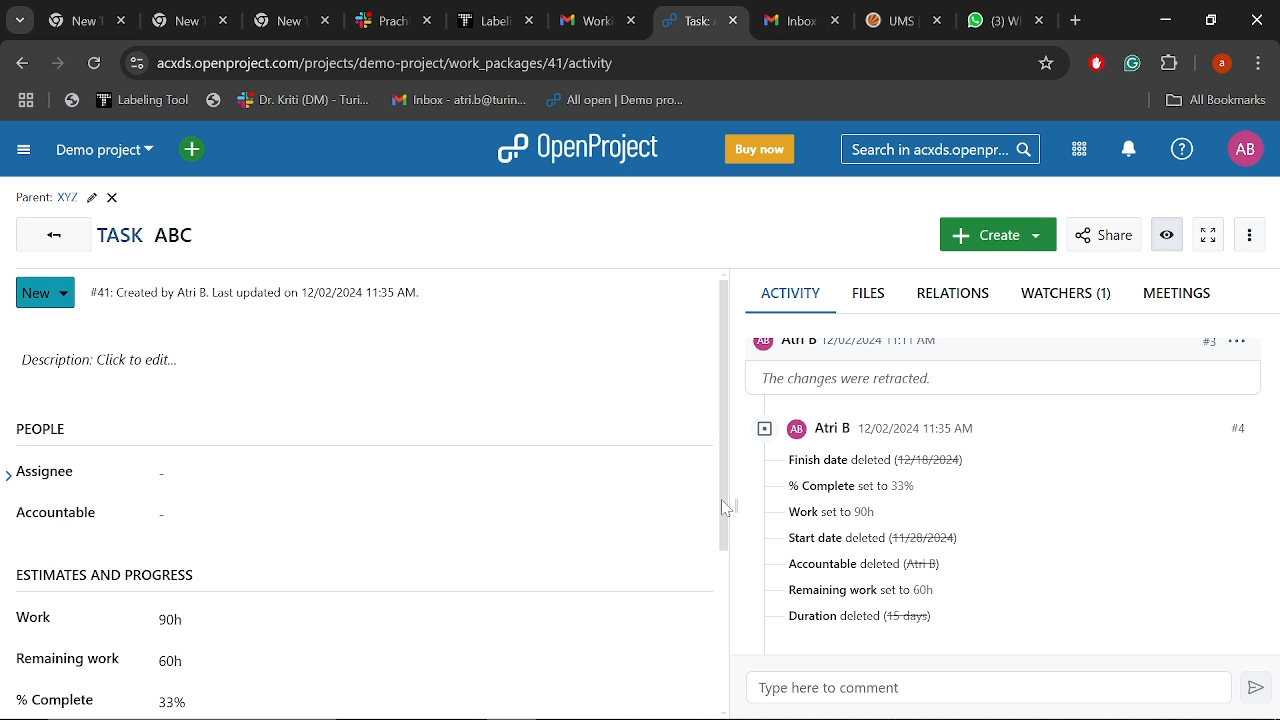 The image size is (1280, 720). Describe the element at coordinates (1080, 151) in the screenshot. I see `Modules` at that location.